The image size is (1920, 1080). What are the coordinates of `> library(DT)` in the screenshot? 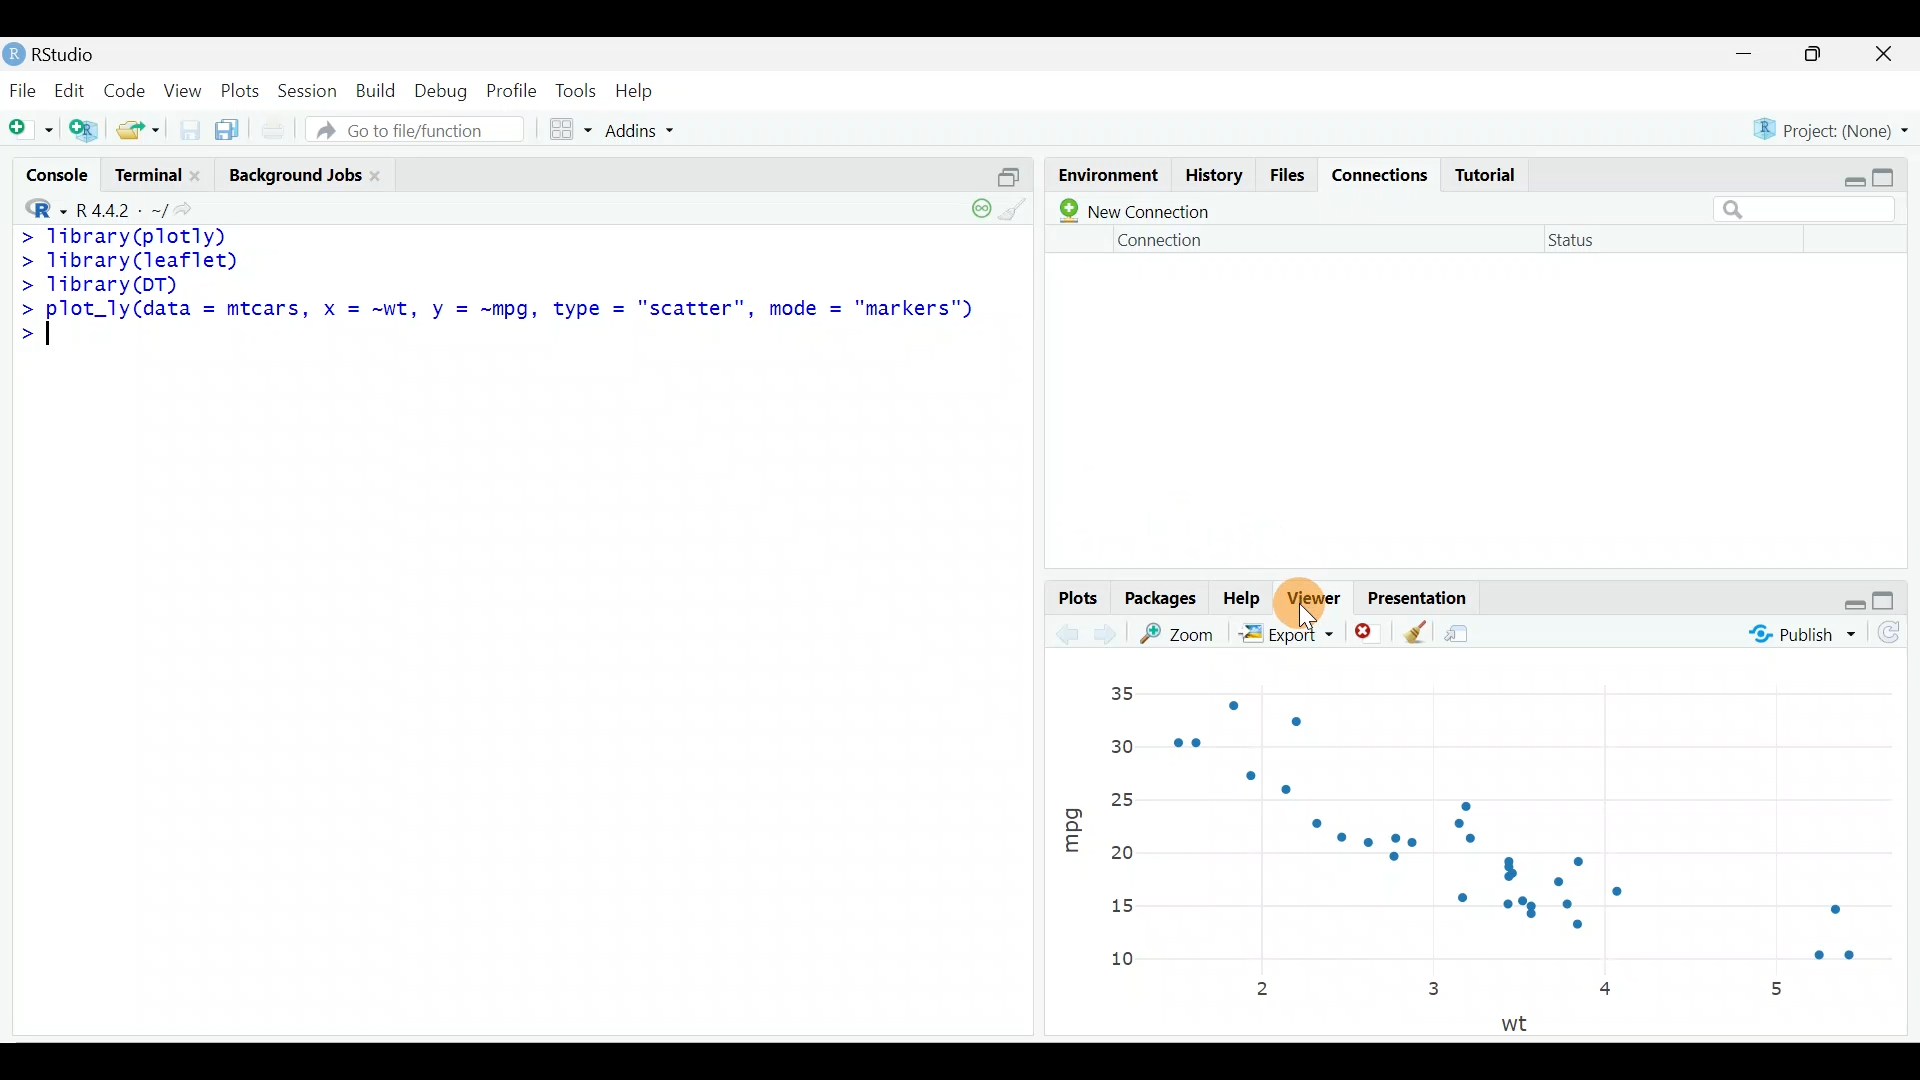 It's located at (107, 286).